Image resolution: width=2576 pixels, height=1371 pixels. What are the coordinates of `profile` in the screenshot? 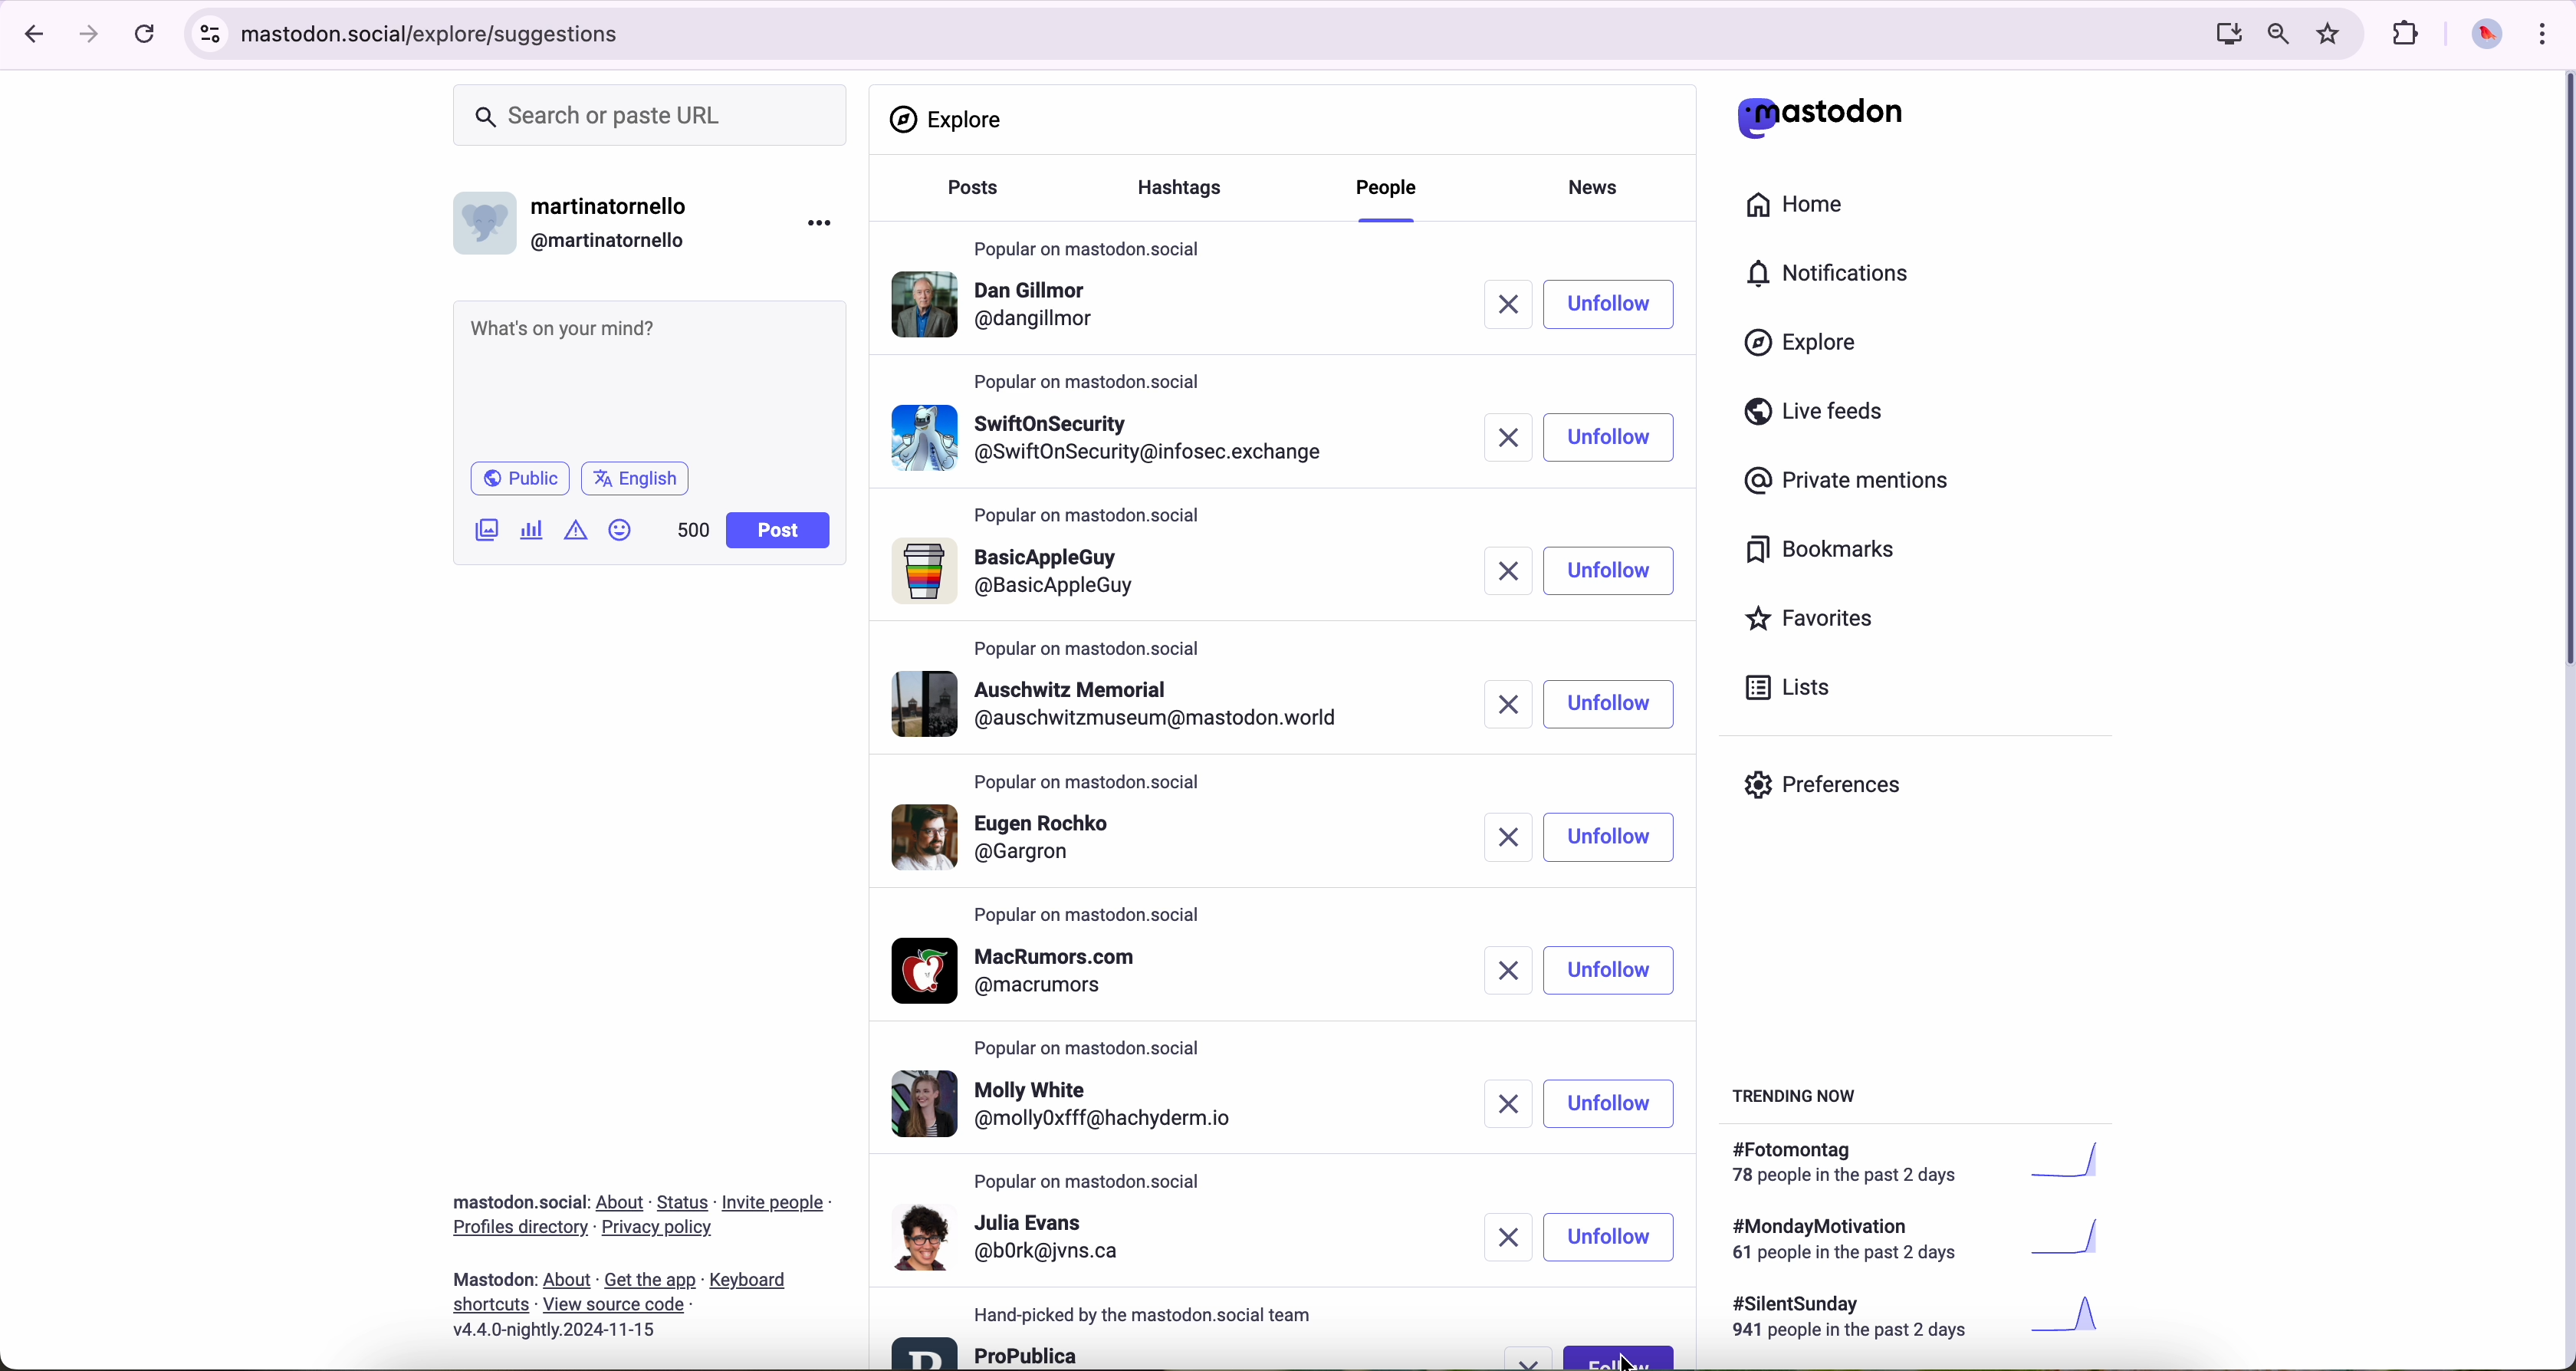 It's located at (1013, 1236).